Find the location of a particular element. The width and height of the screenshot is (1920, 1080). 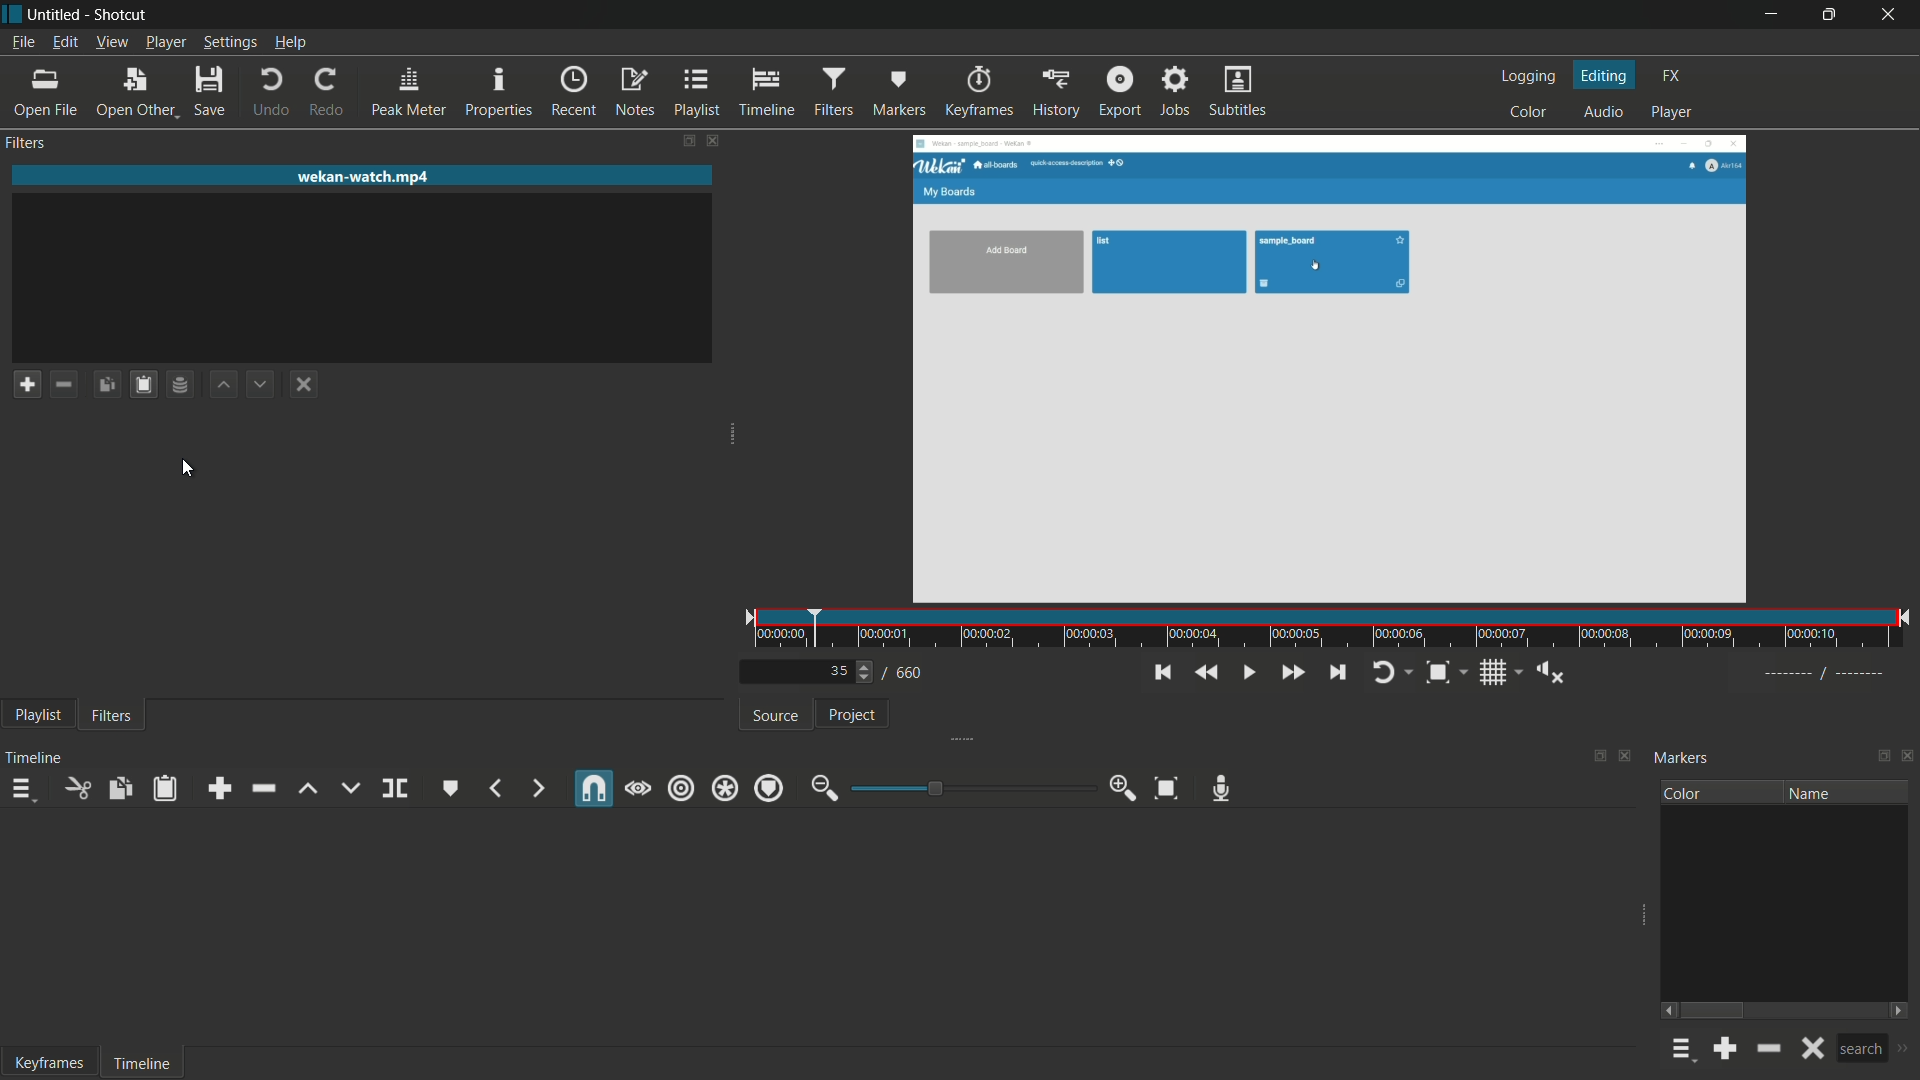

change layout is located at coordinates (1593, 755).